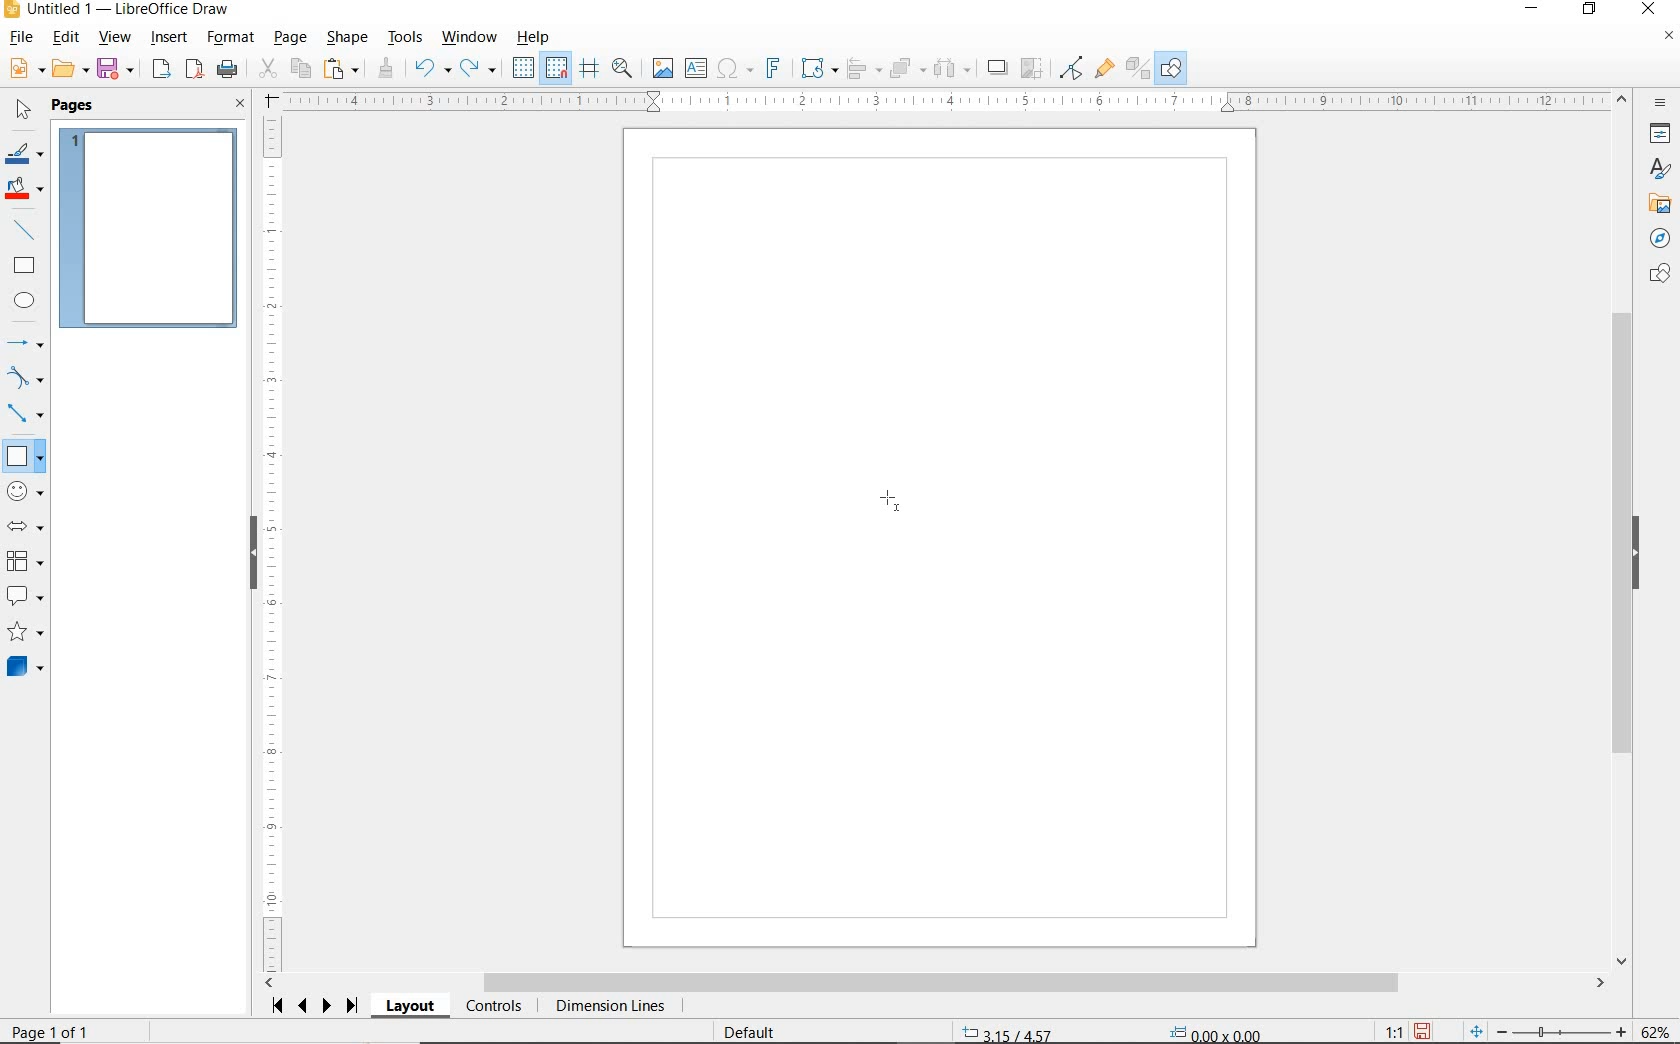 This screenshot has width=1680, height=1044. Describe the element at coordinates (817, 68) in the screenshot. I see `TRANSFORMATIONS` at that location.